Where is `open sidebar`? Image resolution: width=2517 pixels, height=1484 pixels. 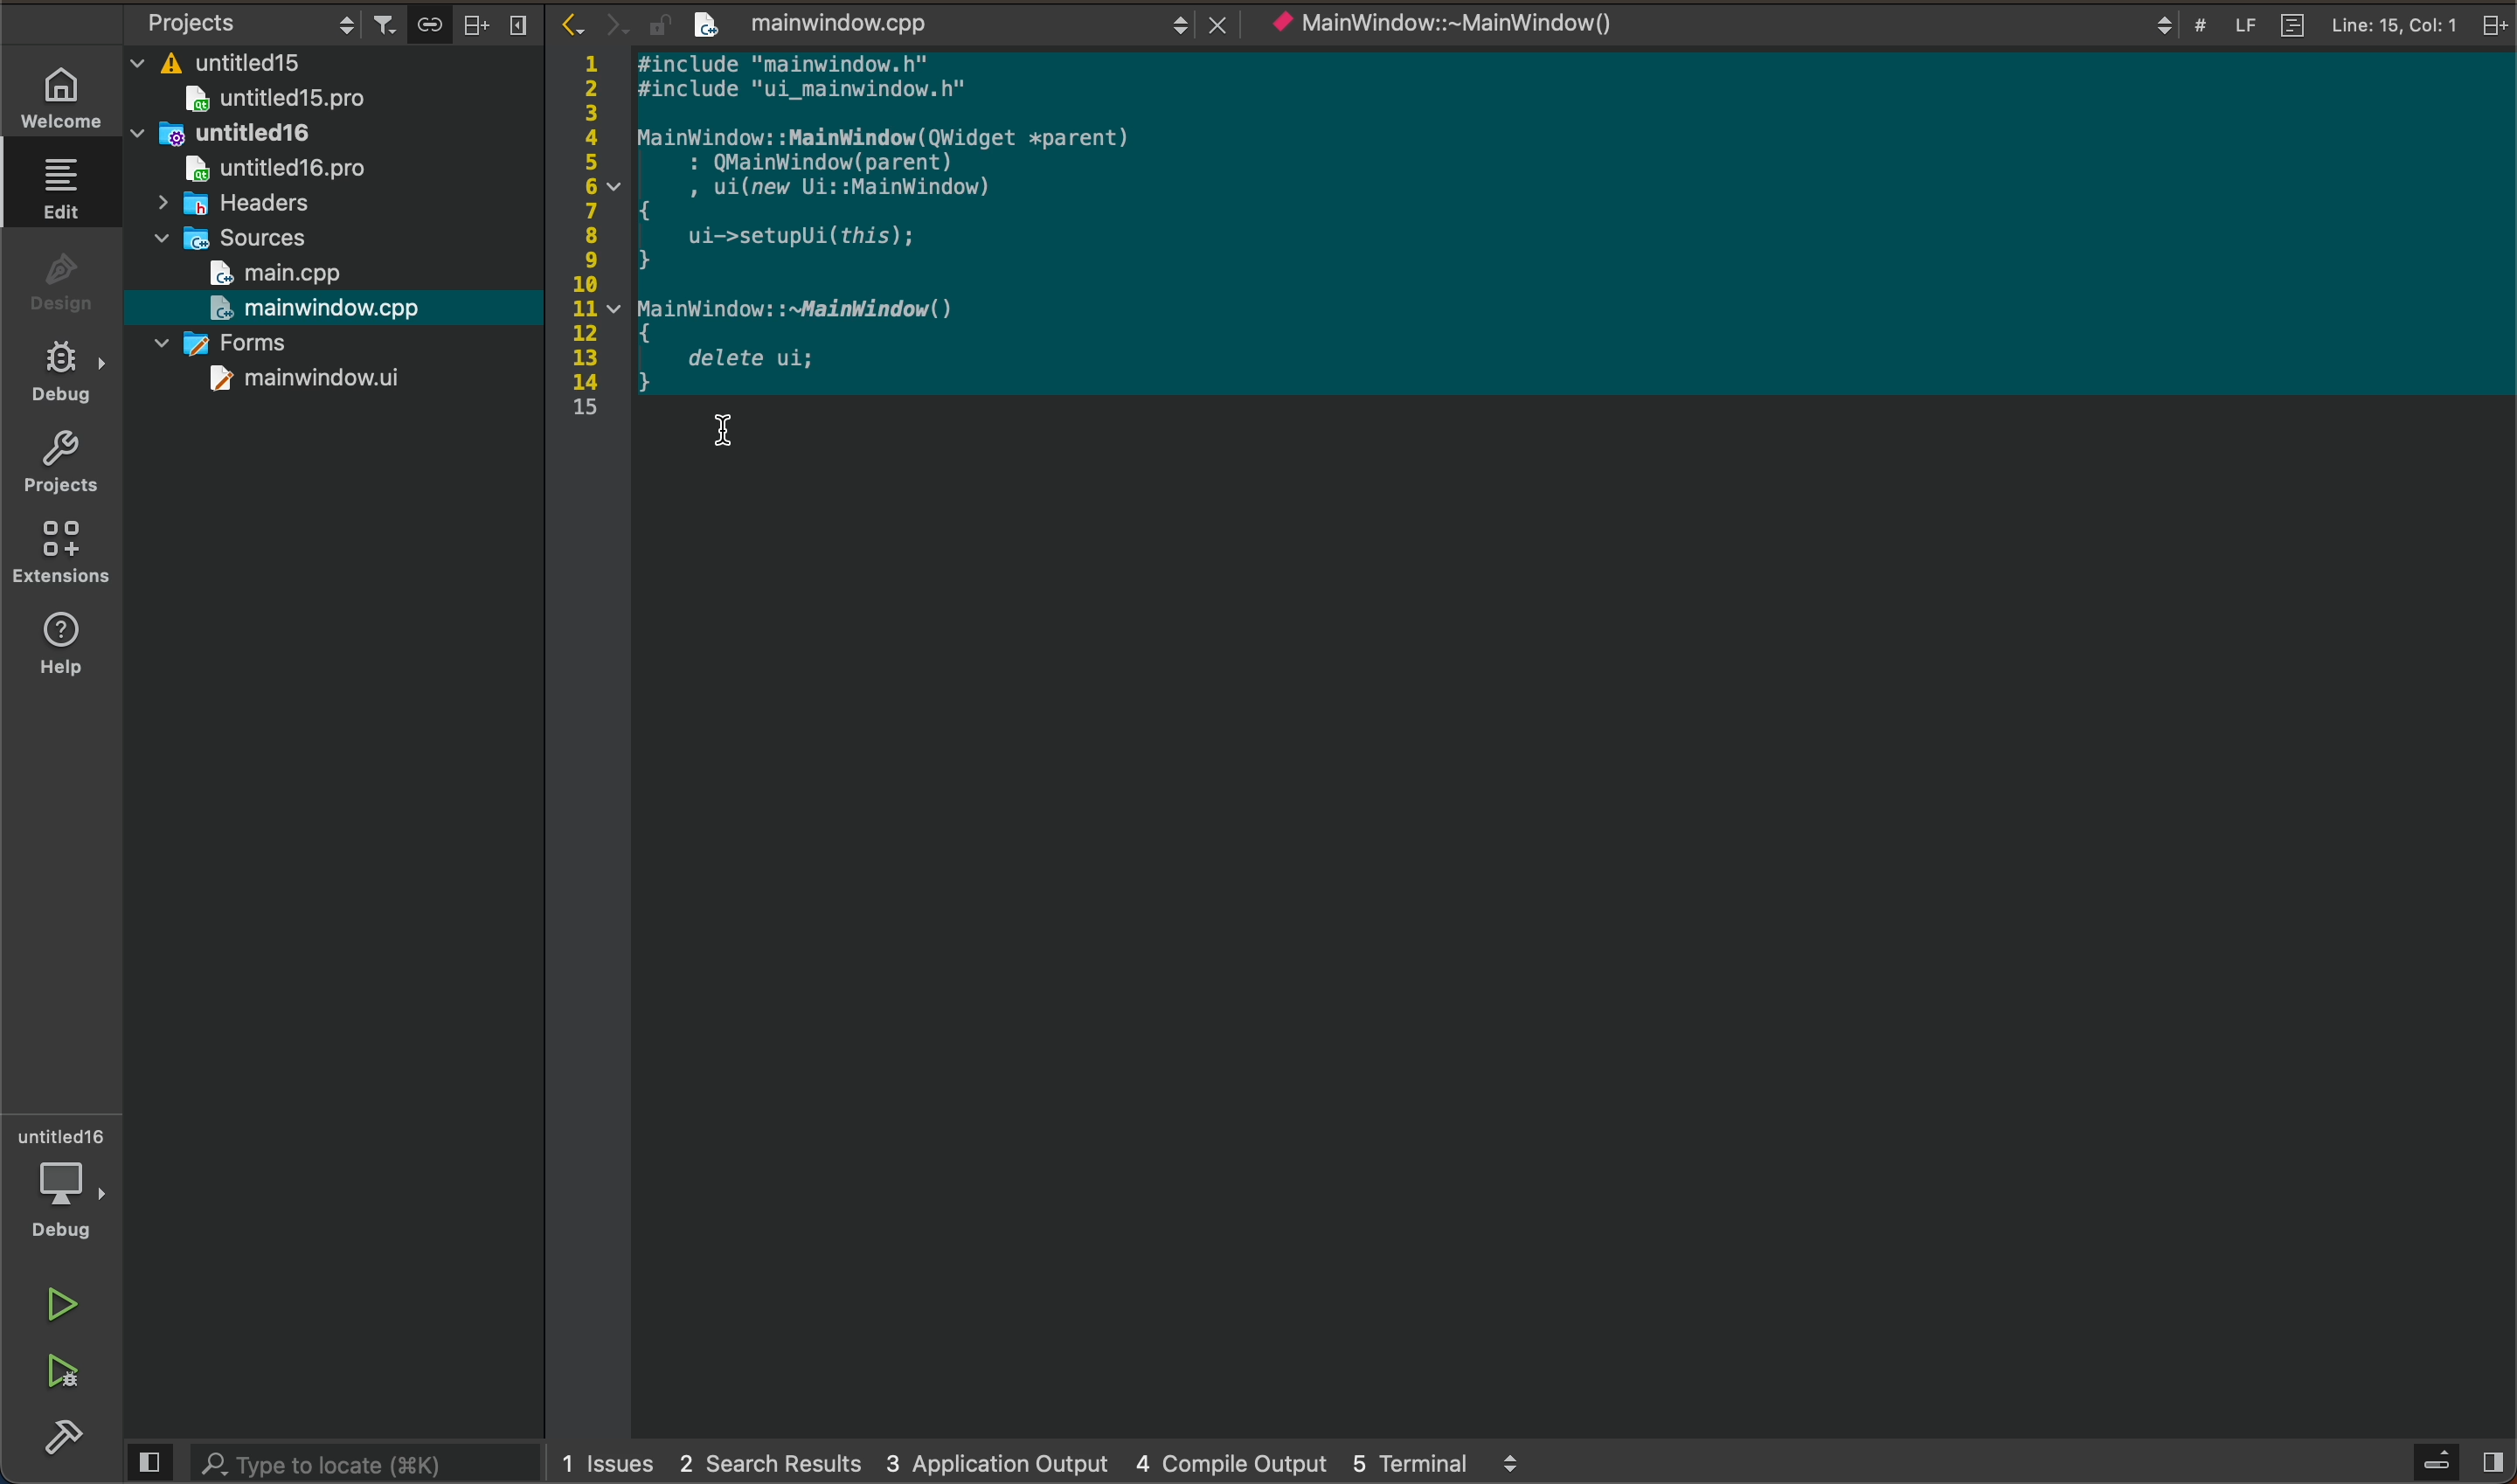 open sidebar is located at coordinates (2441, 1461).